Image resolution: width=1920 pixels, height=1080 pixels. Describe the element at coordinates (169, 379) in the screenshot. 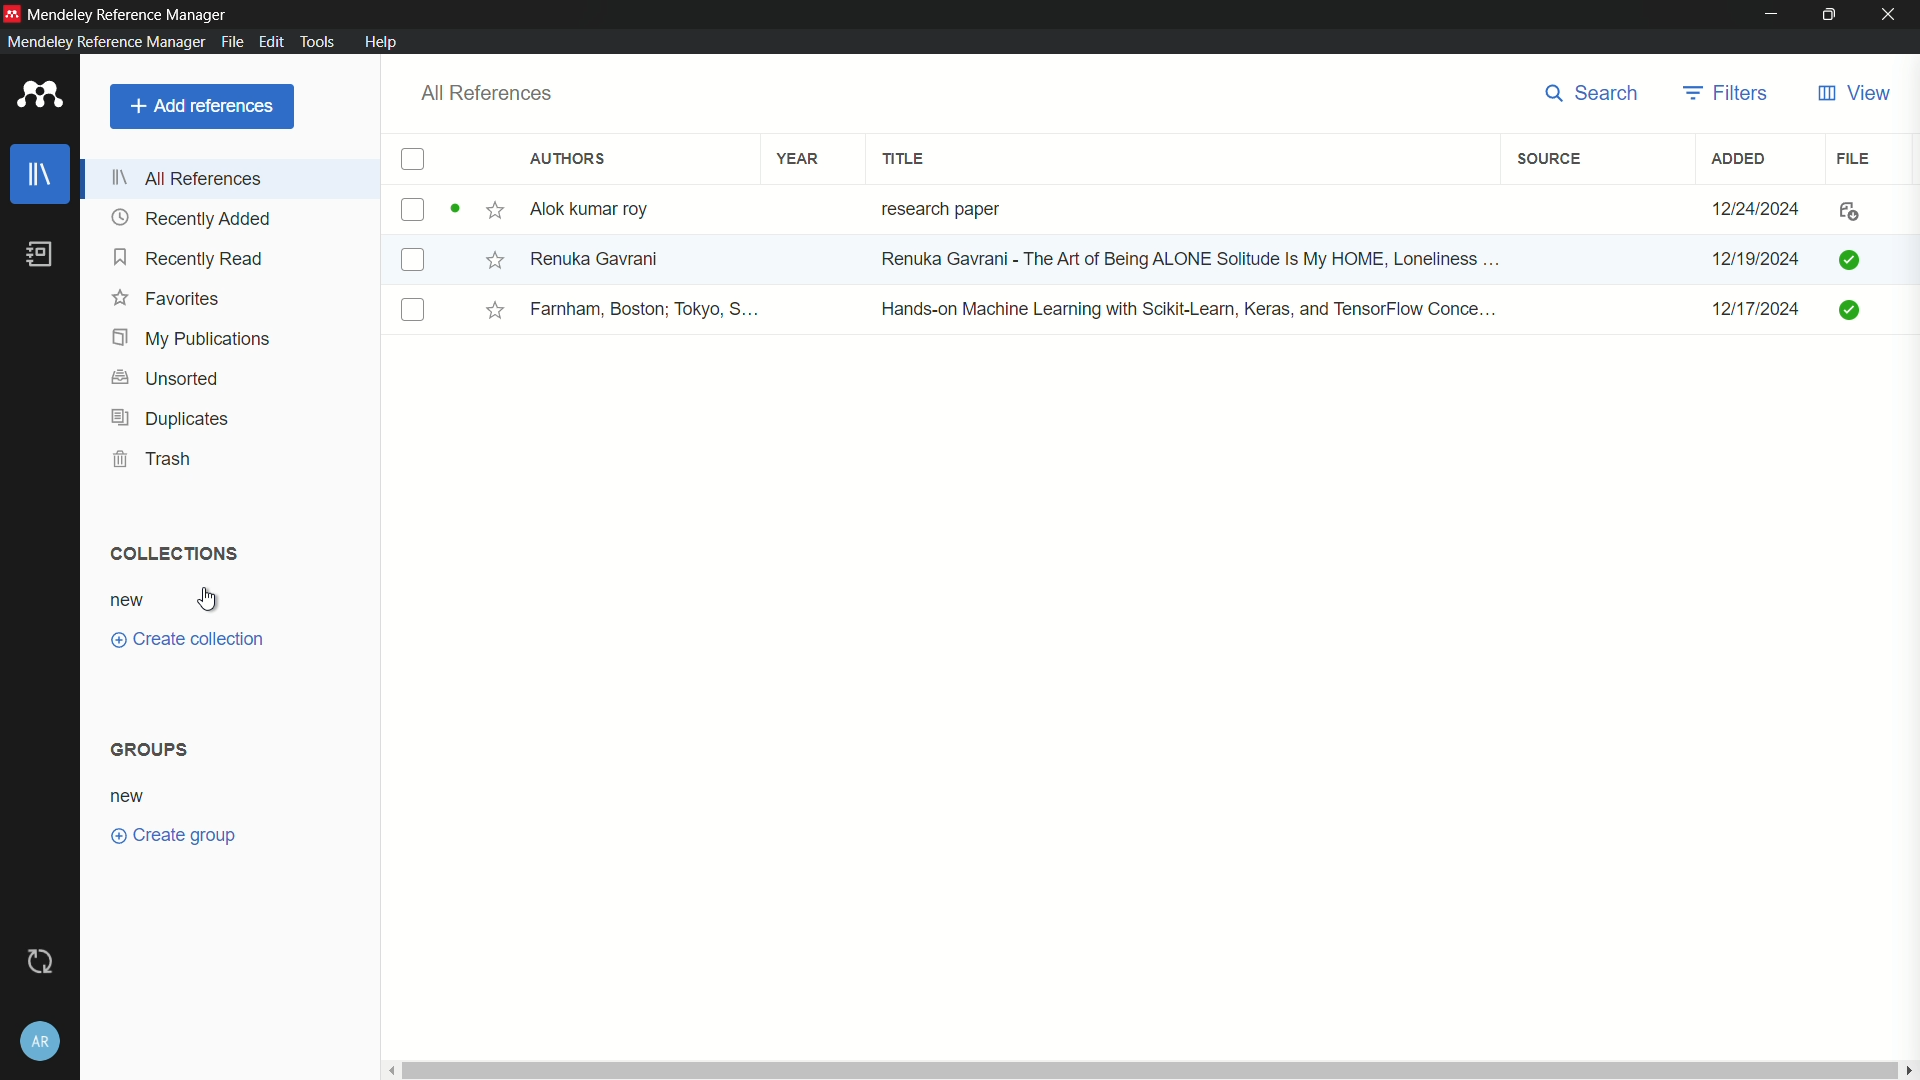

I see `unsorted` at that location.